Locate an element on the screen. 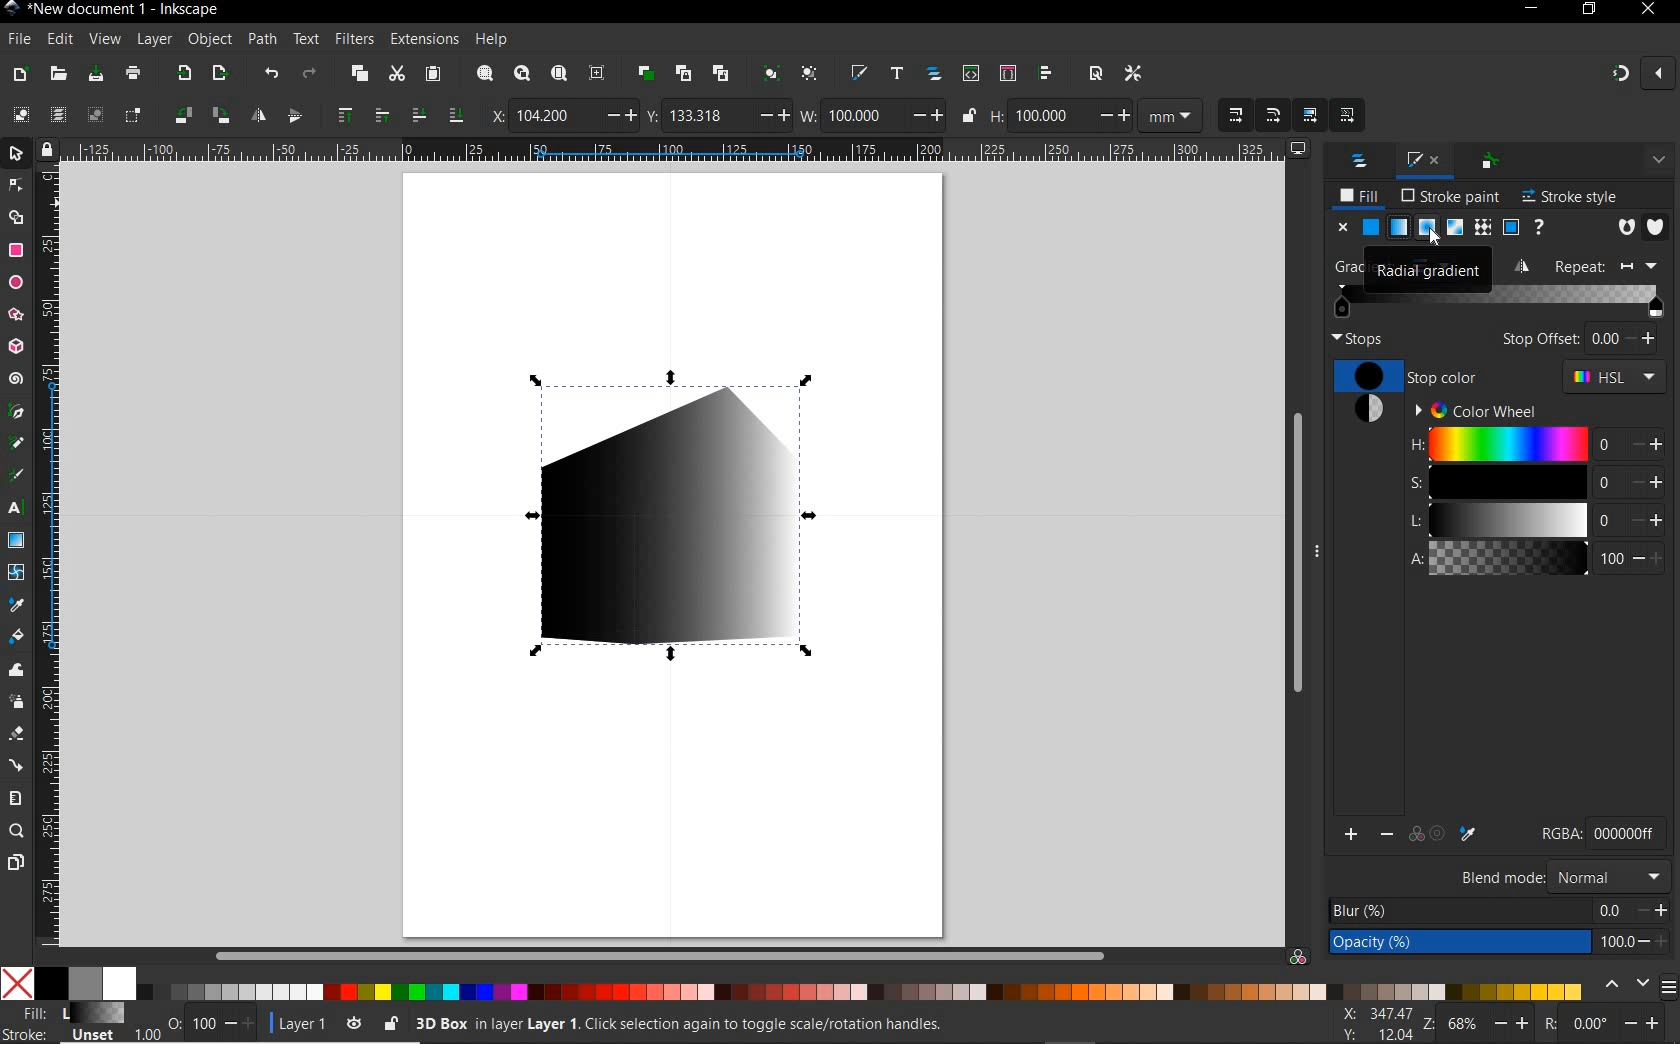  SNODE TOOL is located at coordinates (15, 185).